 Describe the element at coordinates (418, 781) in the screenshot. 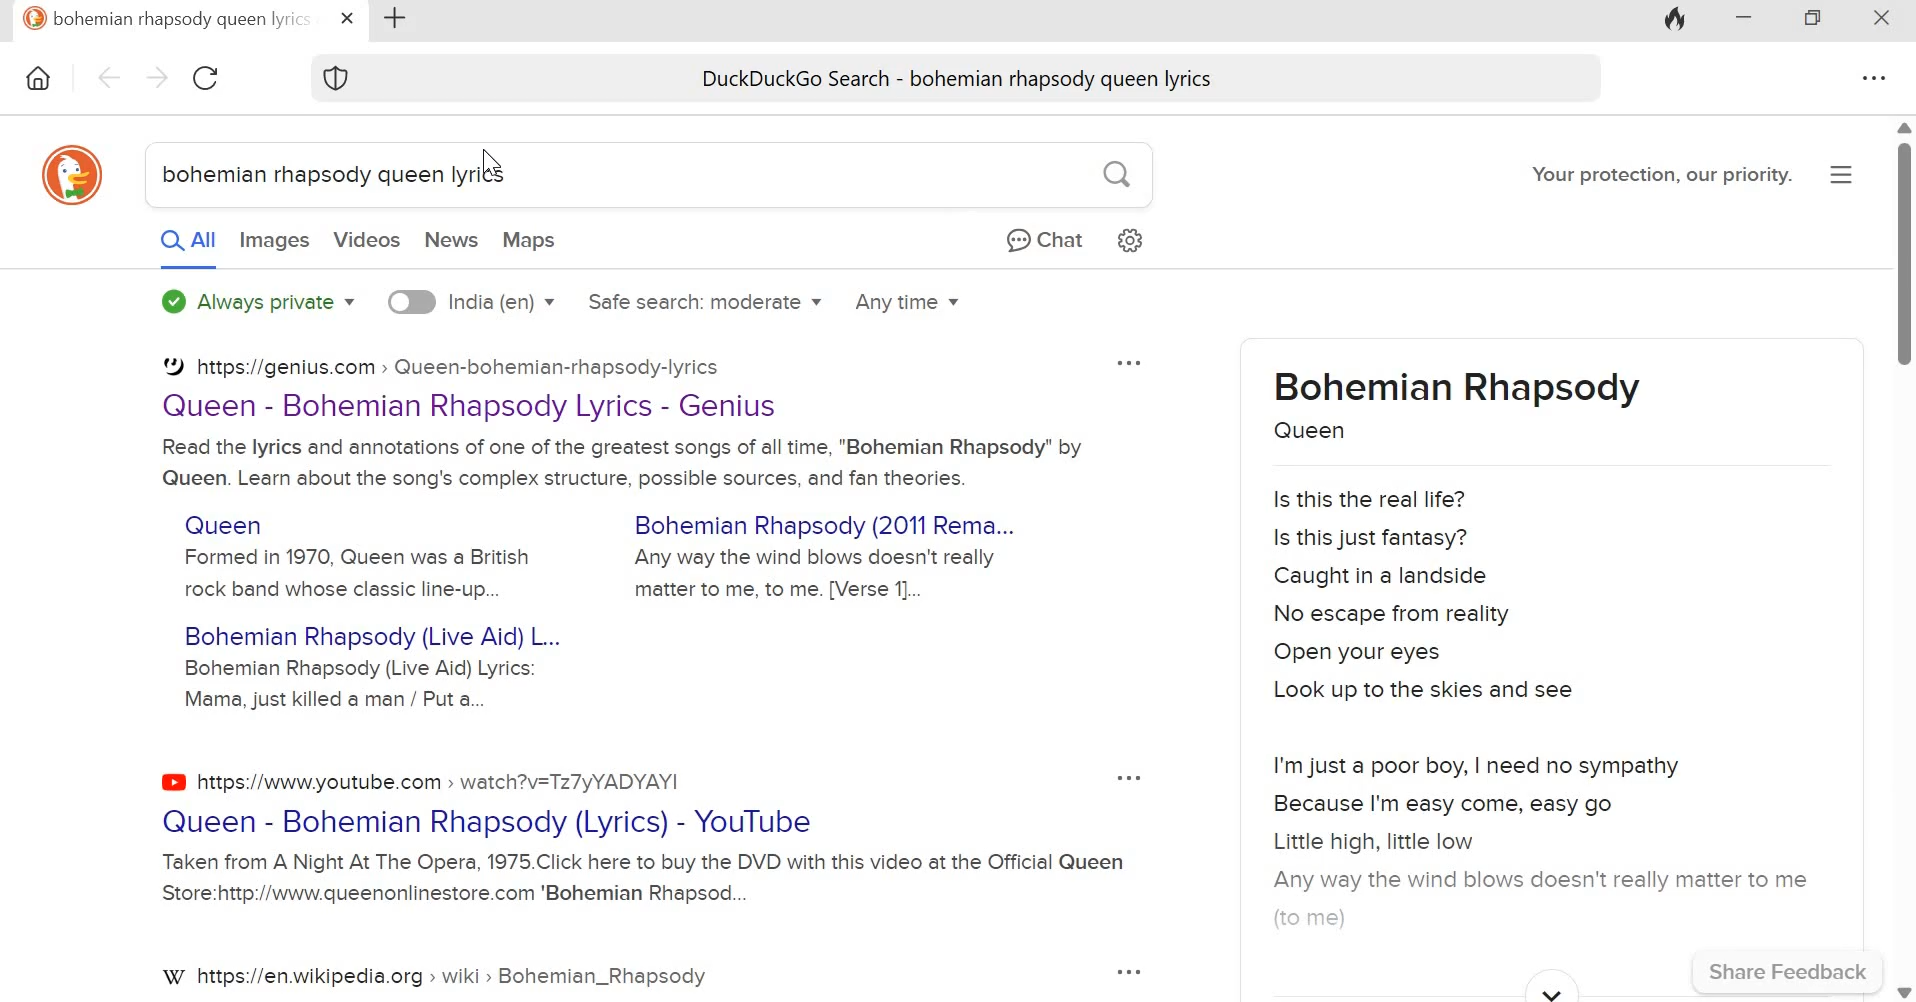

I see `https://www.youtube.com > watch?v=Tz7yYADYAY!|` at that location.